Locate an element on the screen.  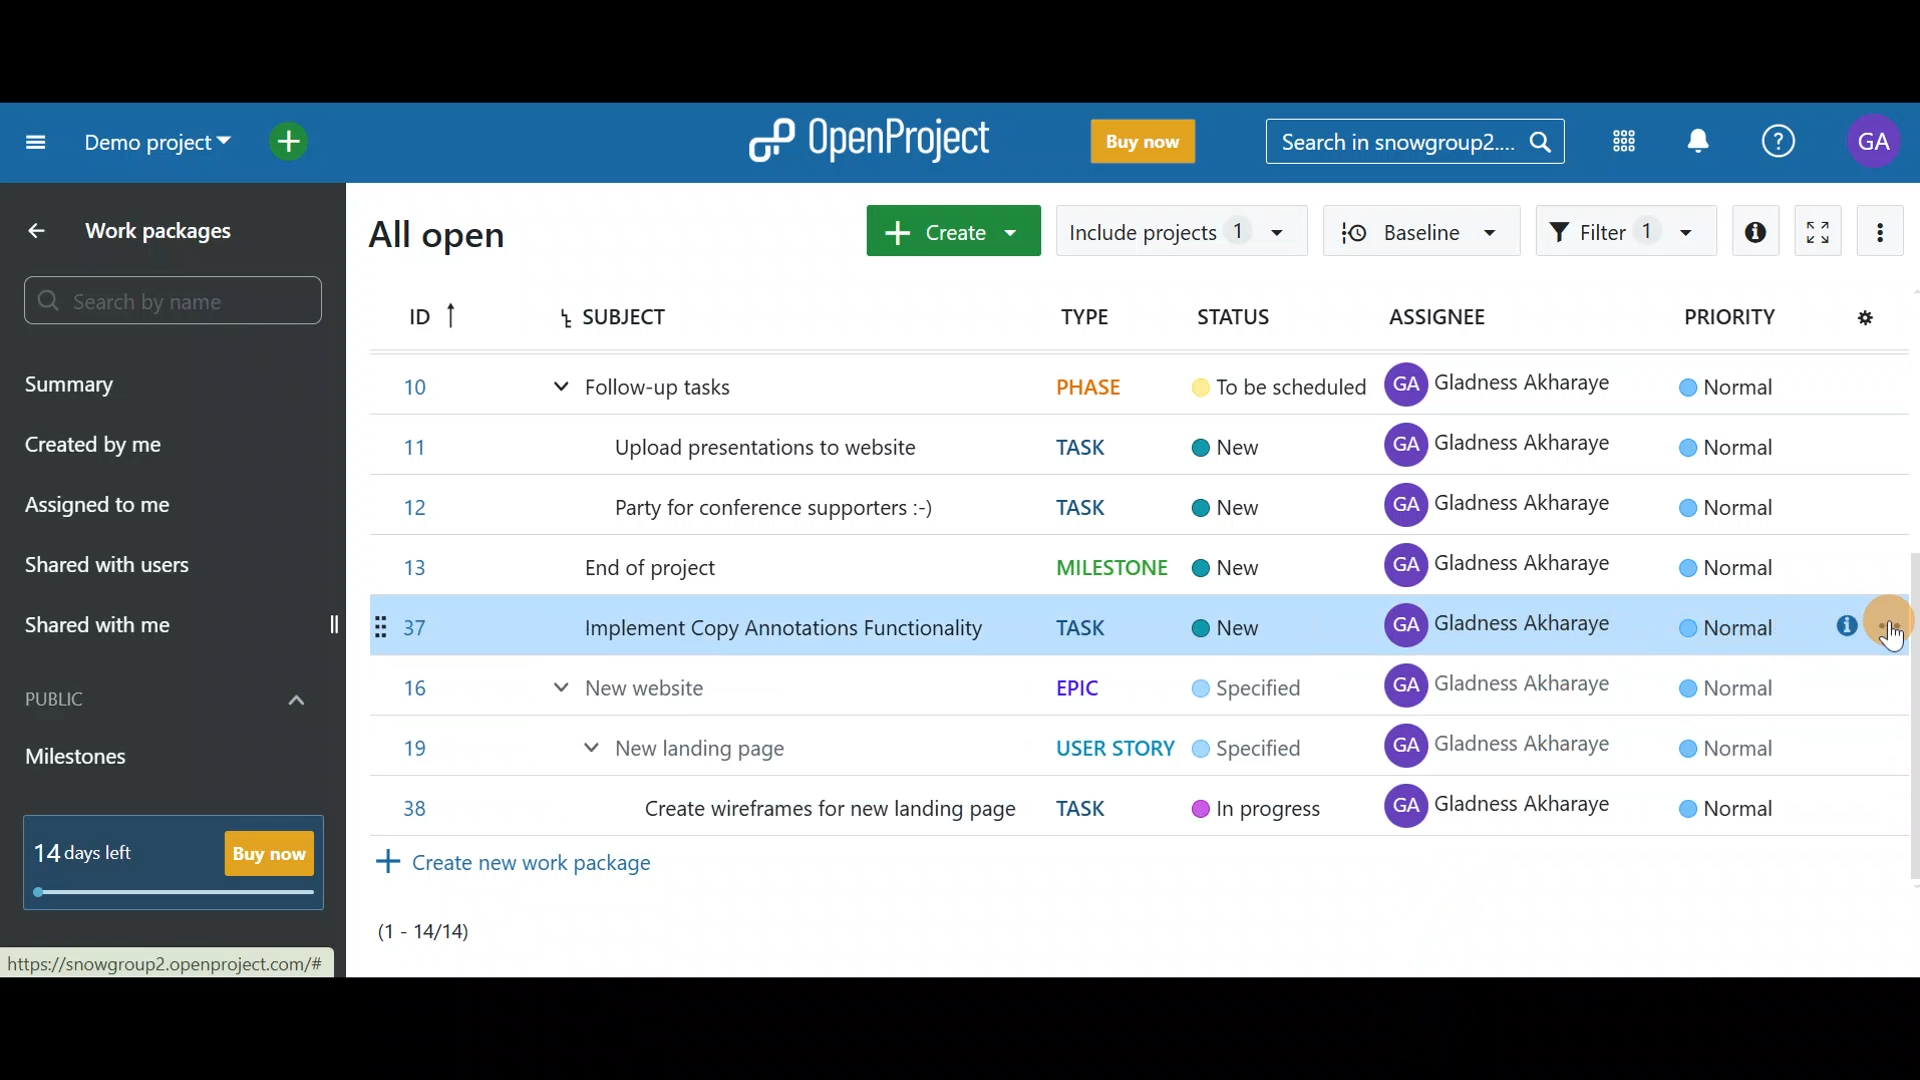
TASK is located at coordinates (1067, 446).